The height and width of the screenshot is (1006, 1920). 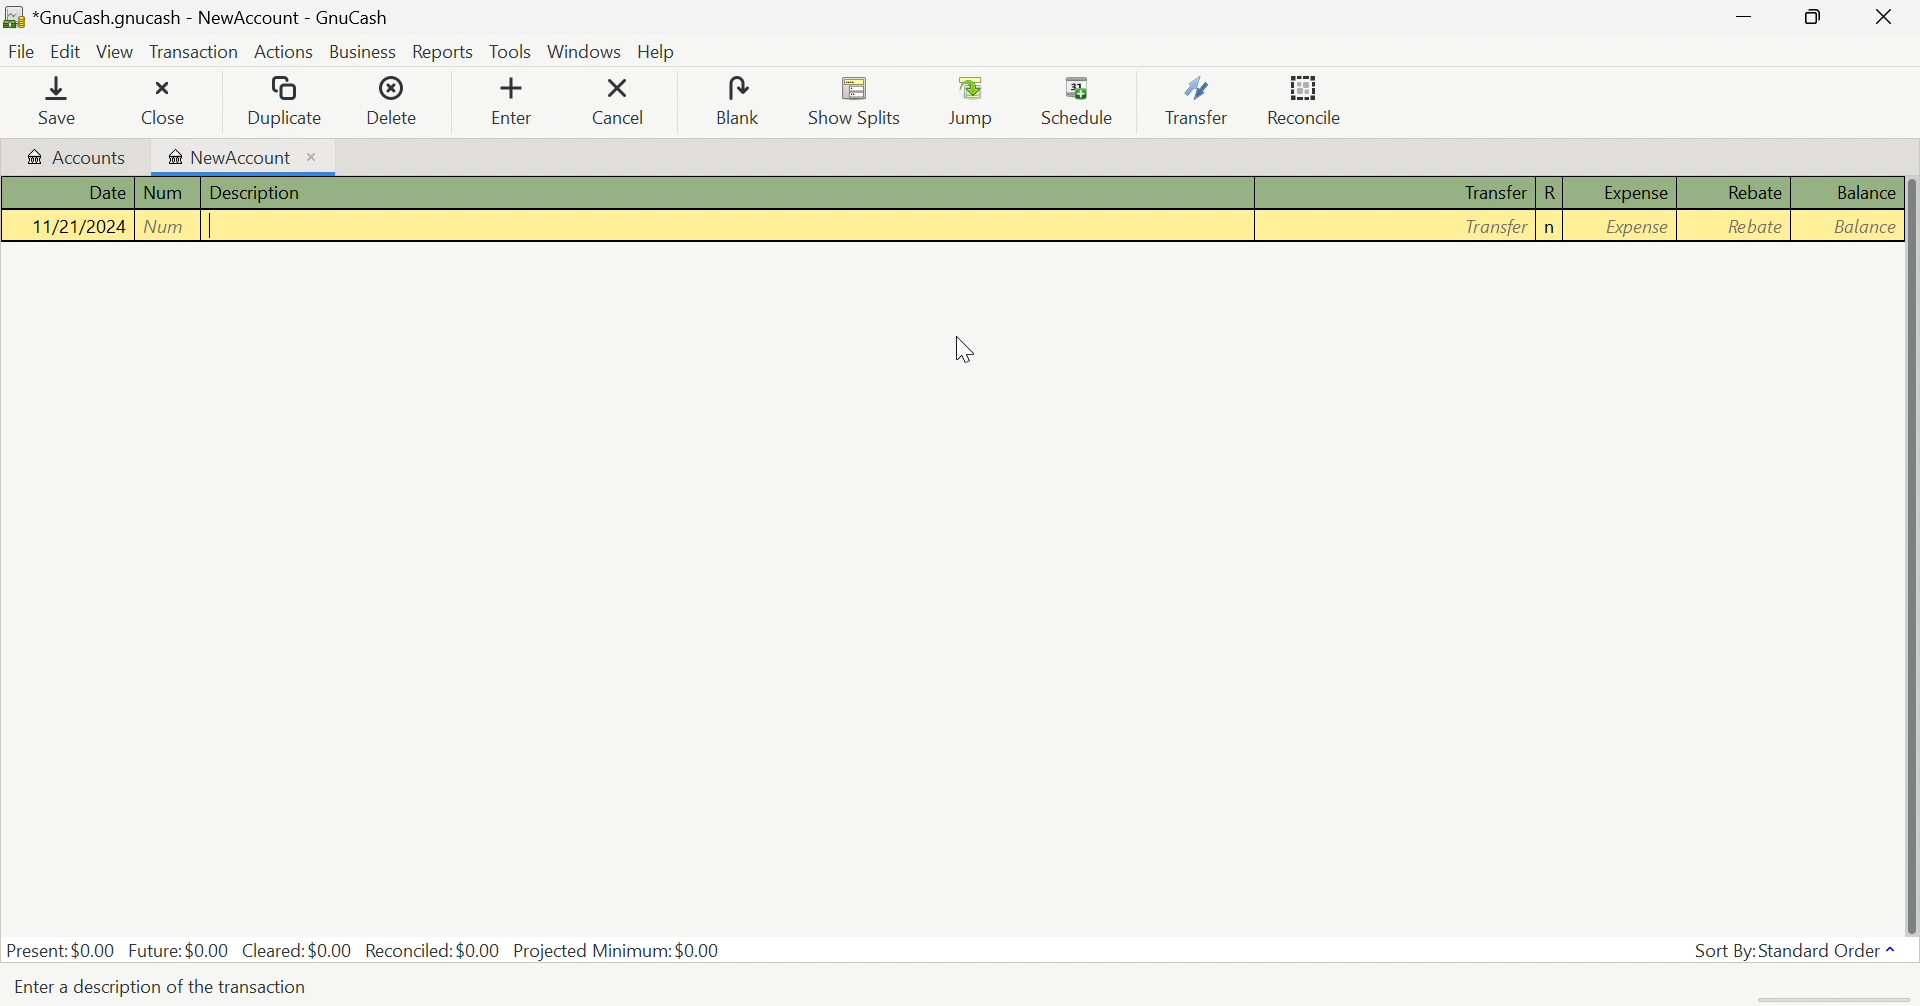 What do you see at coordinates (632, 102) in the screenshot?
I see `Cancel` at bounding box center [632, 102].